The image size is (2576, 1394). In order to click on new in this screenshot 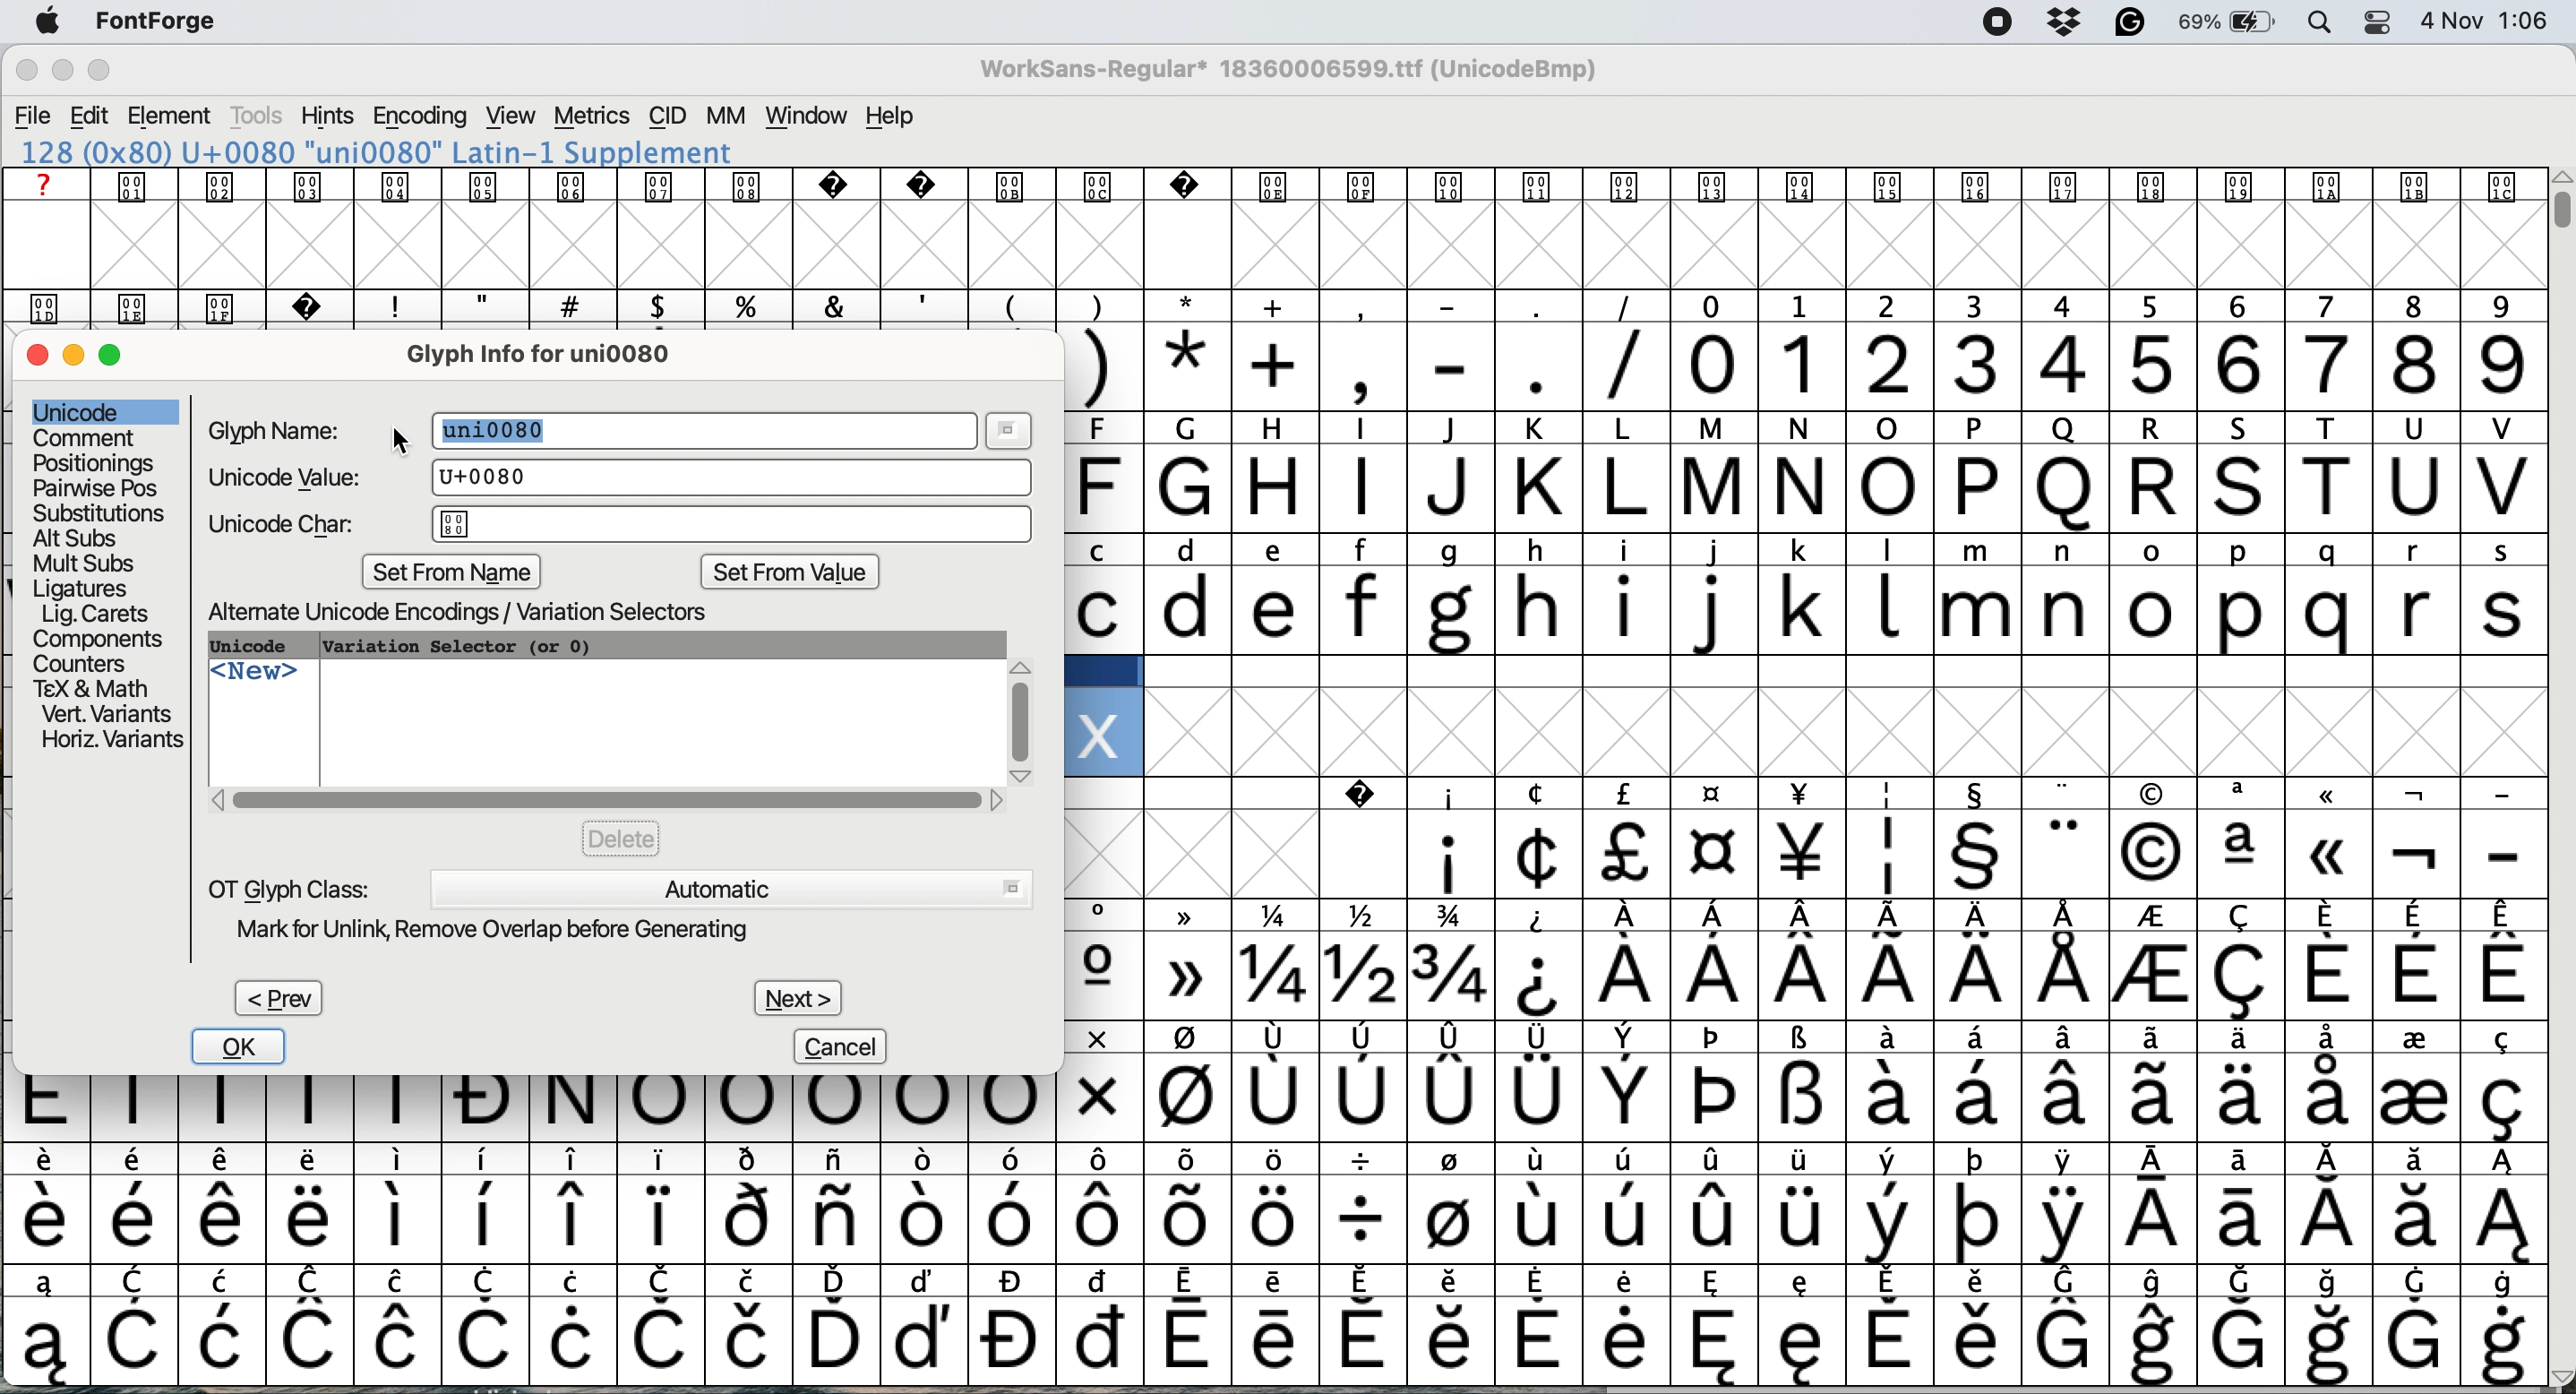, I will do `click(256, 678)`.